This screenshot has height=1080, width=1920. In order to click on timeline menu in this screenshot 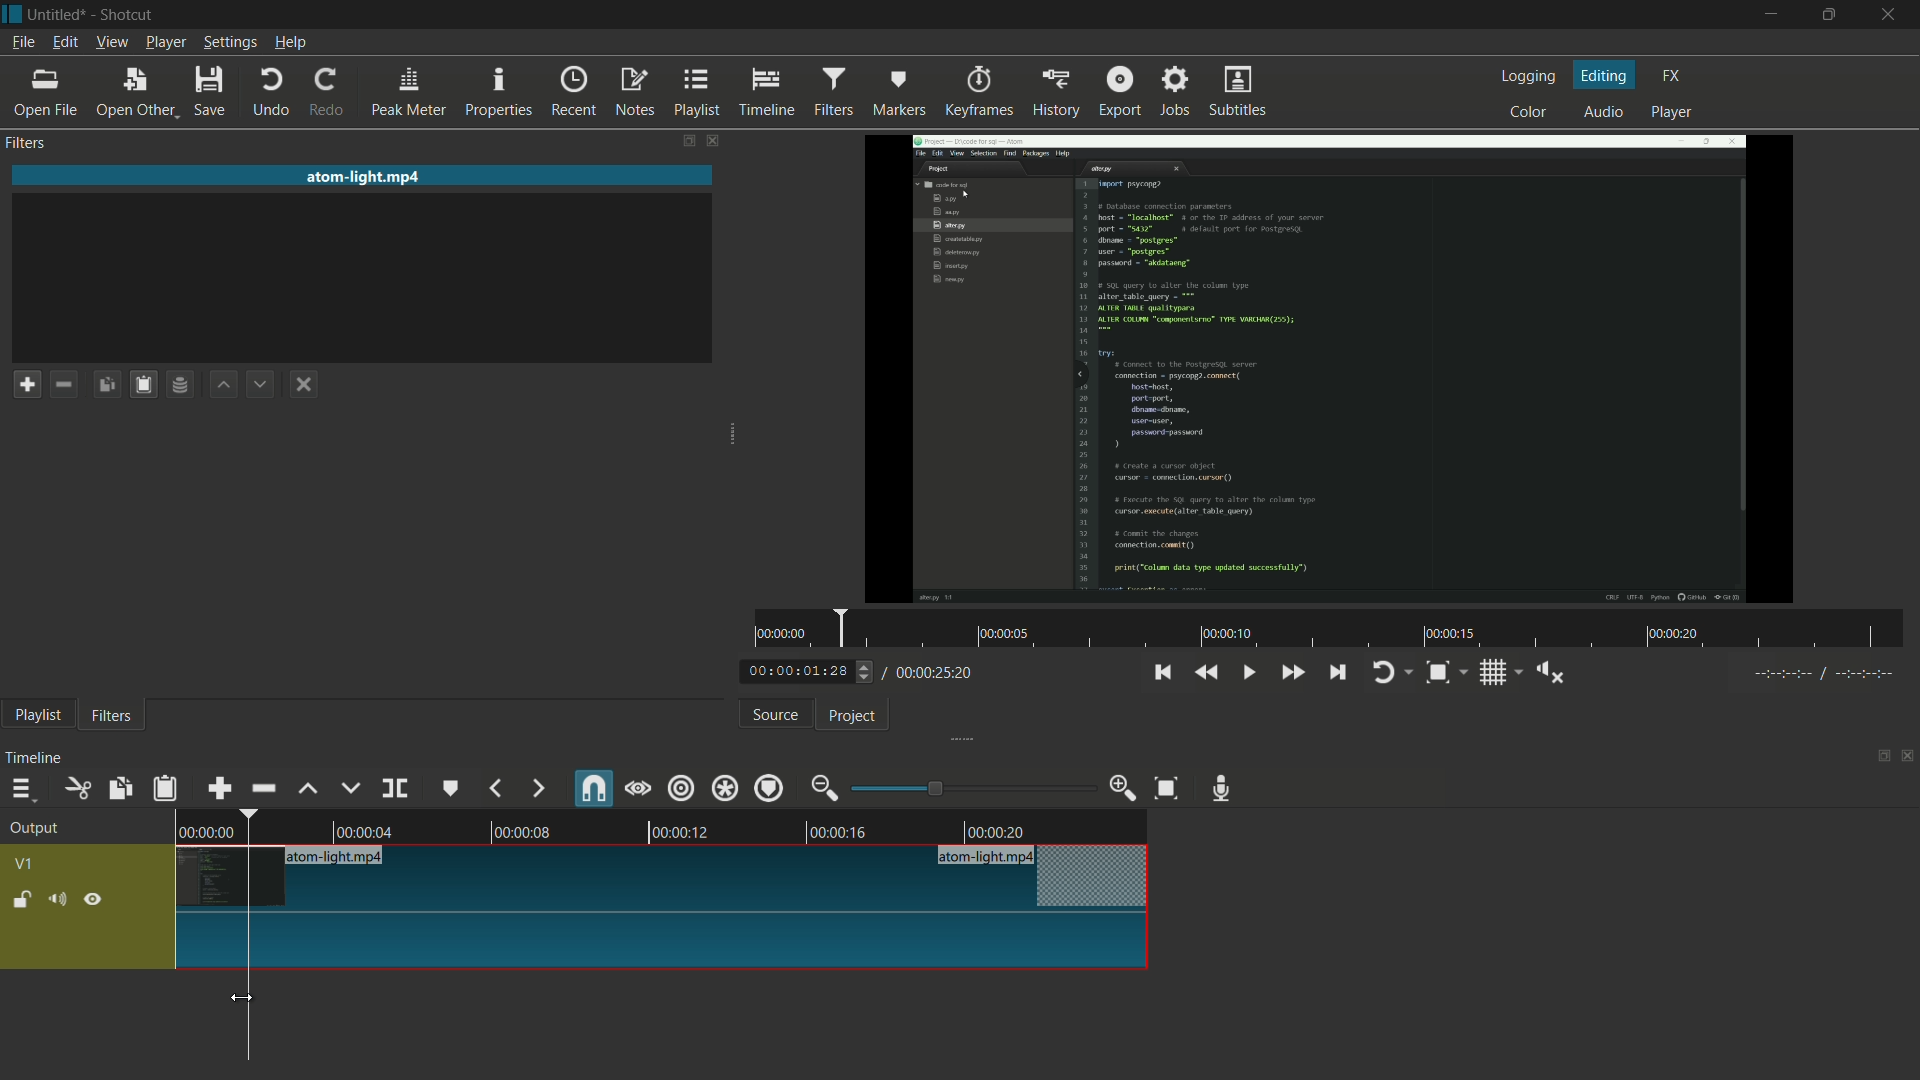, I will do `click(21, 788)`.